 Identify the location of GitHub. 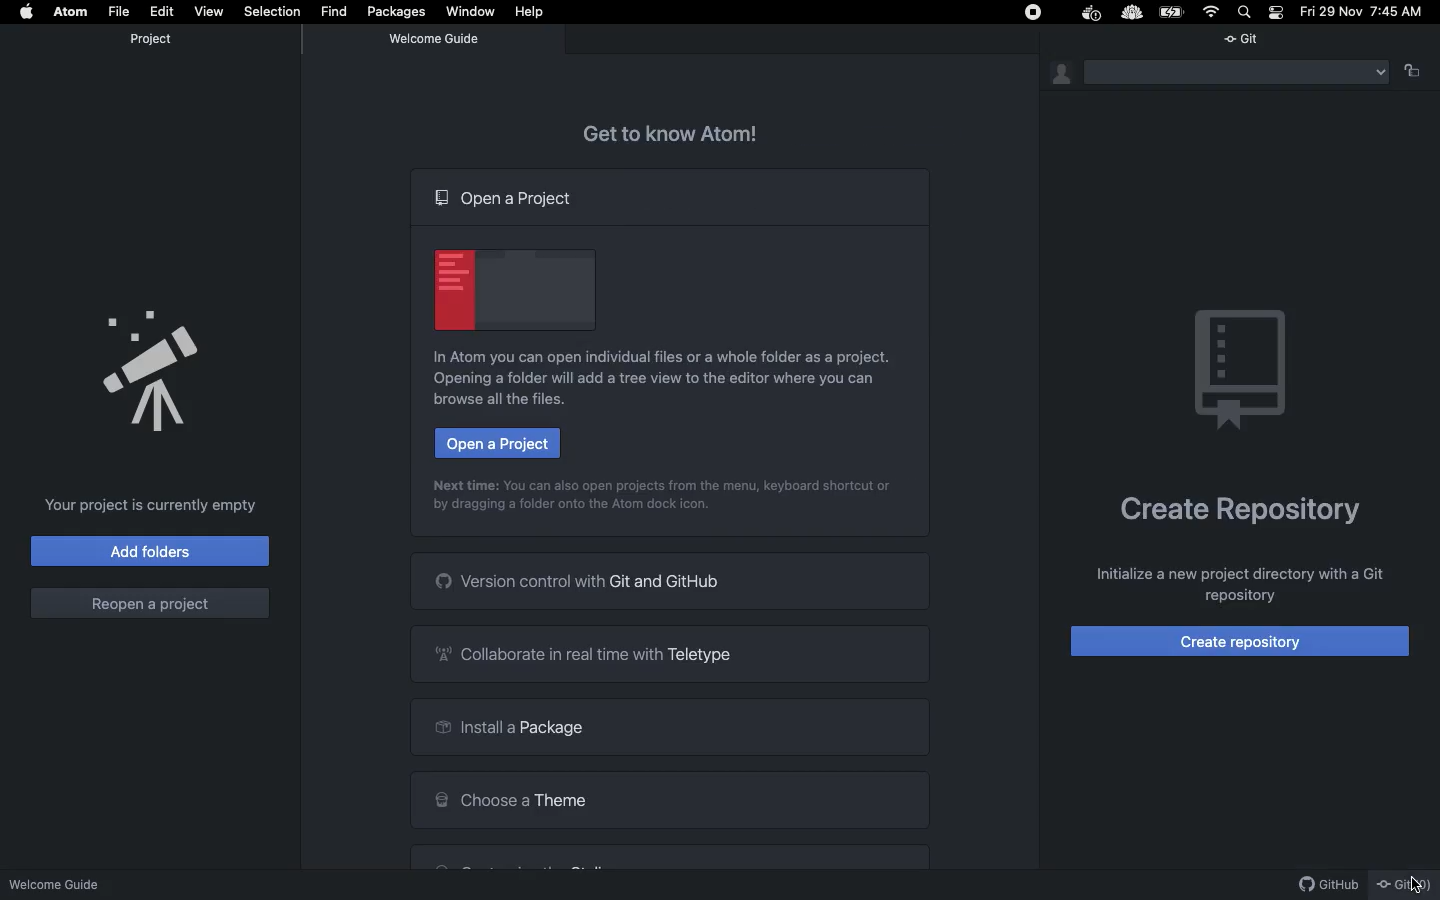
(1322, 883).